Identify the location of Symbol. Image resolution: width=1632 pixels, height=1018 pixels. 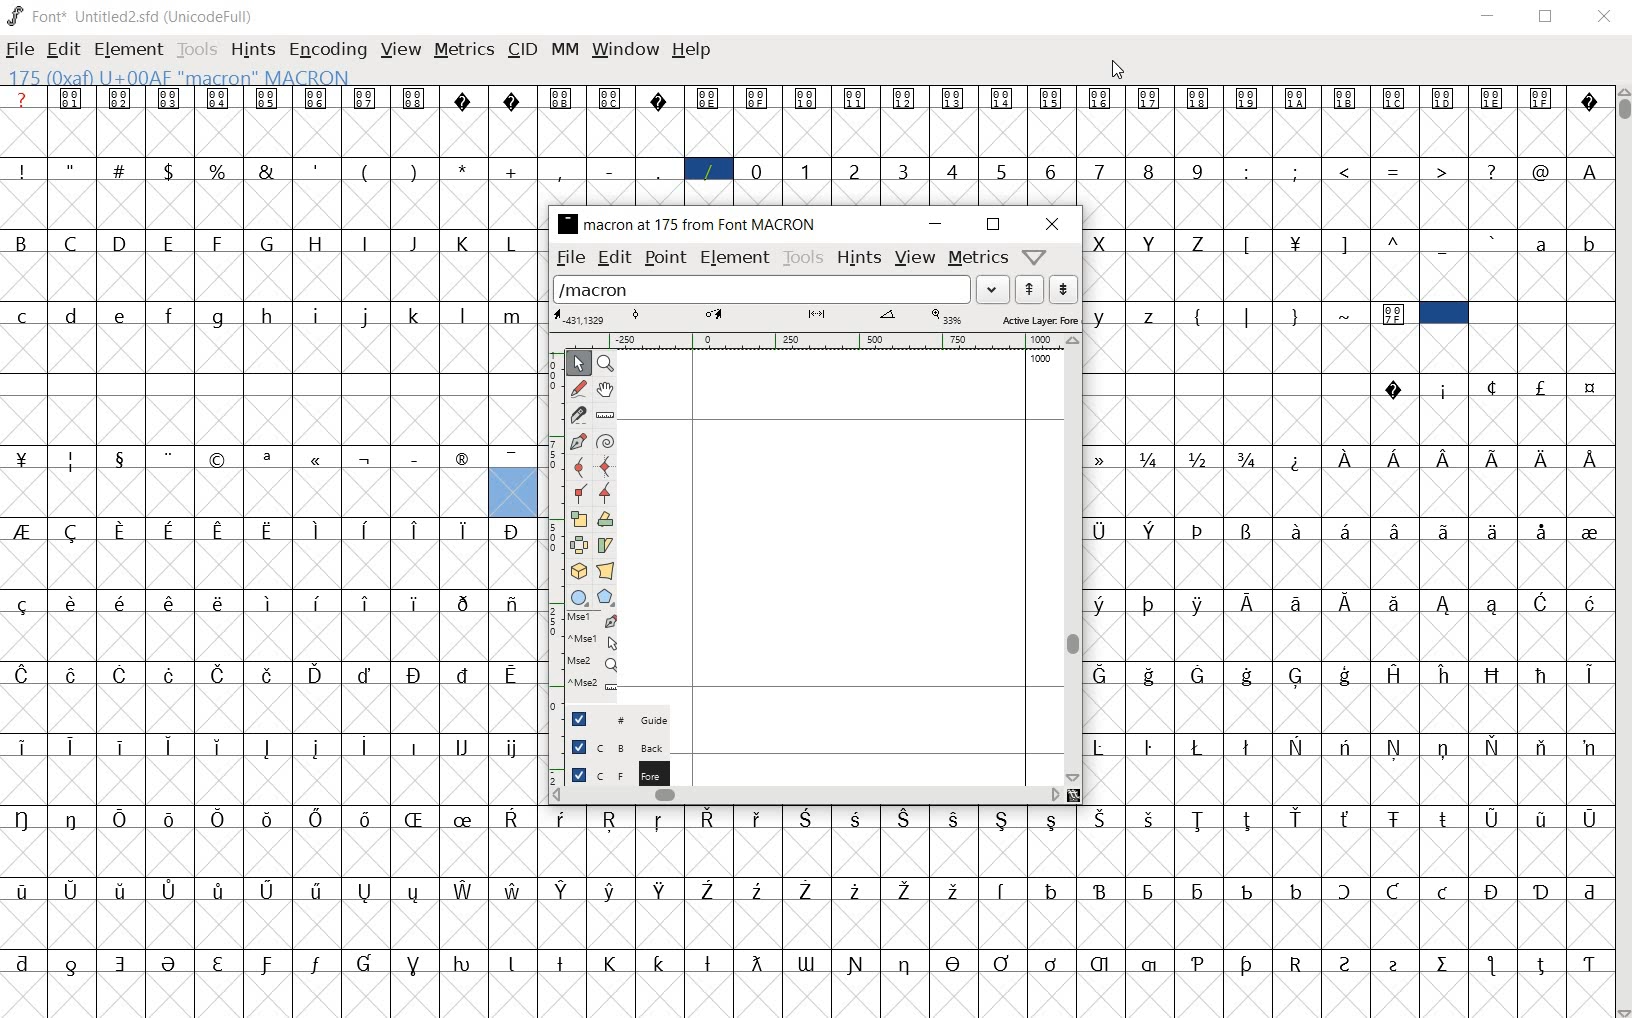
(1103, 458).